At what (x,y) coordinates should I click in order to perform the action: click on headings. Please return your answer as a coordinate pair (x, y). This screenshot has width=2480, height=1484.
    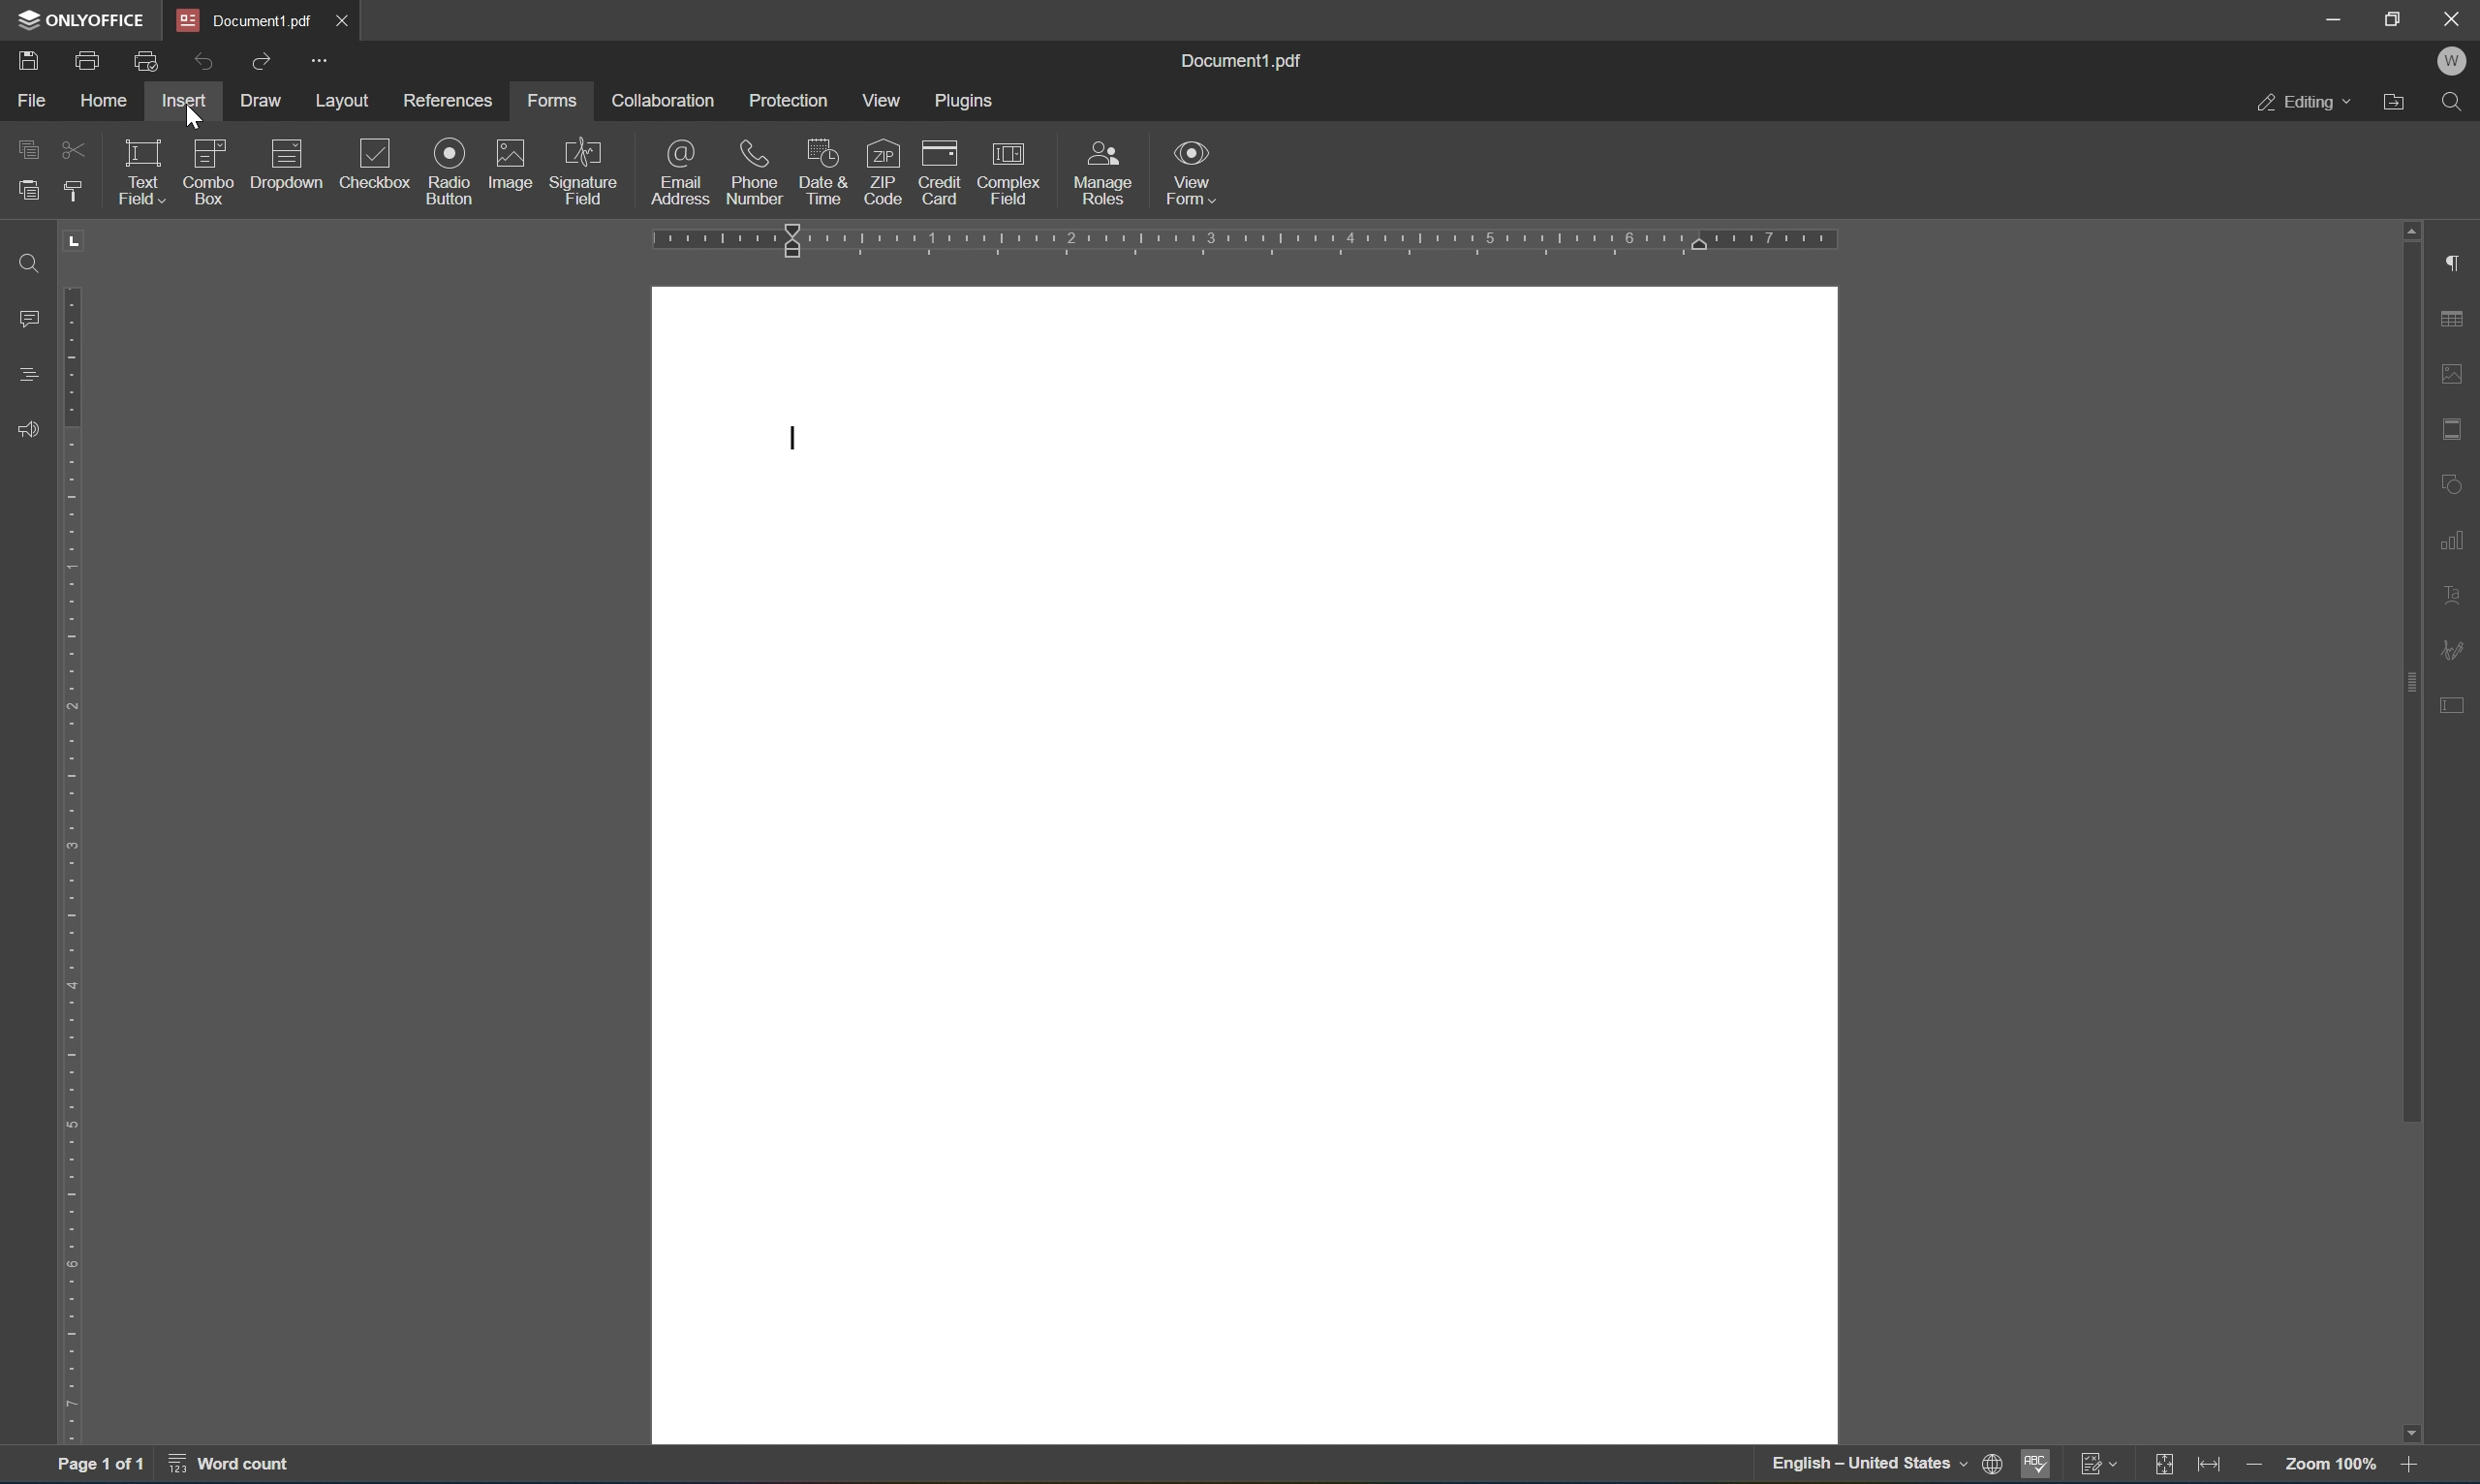
    Looking at the image, I should click on (27, 374).